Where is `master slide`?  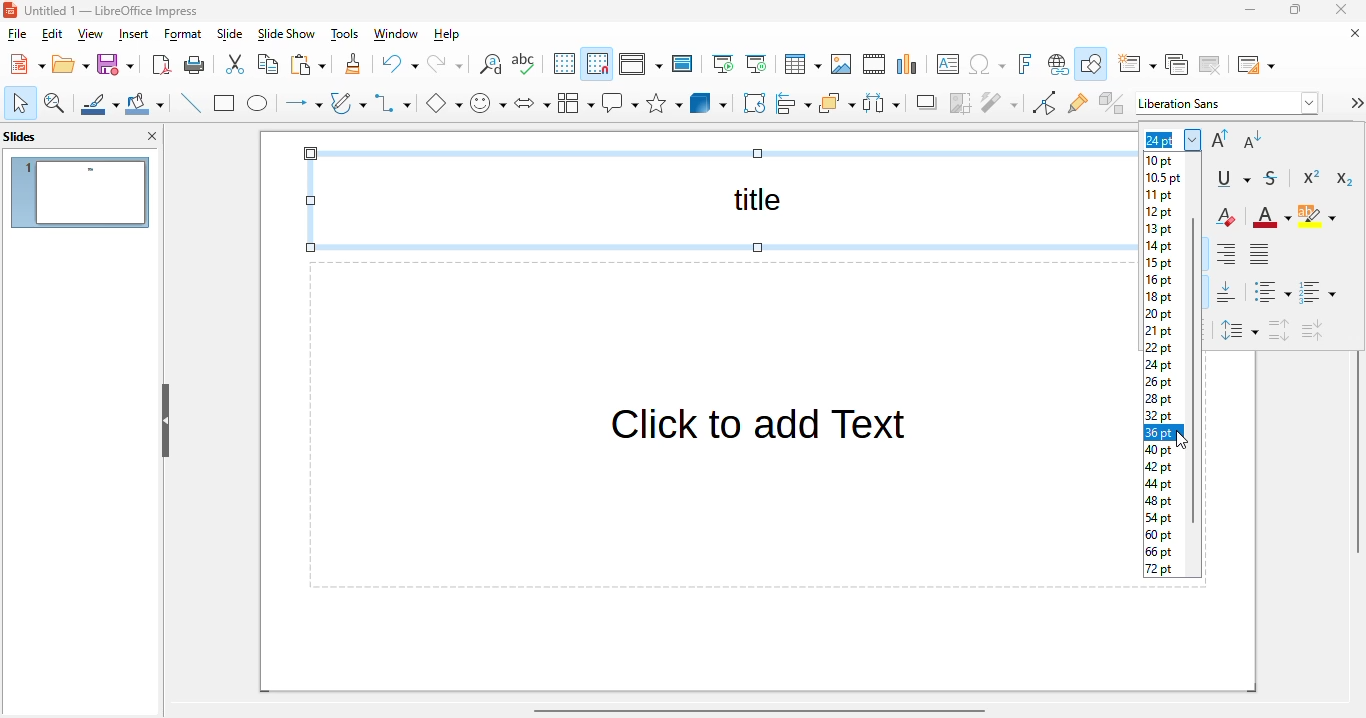
master slide is located at coordinates (683, 64).